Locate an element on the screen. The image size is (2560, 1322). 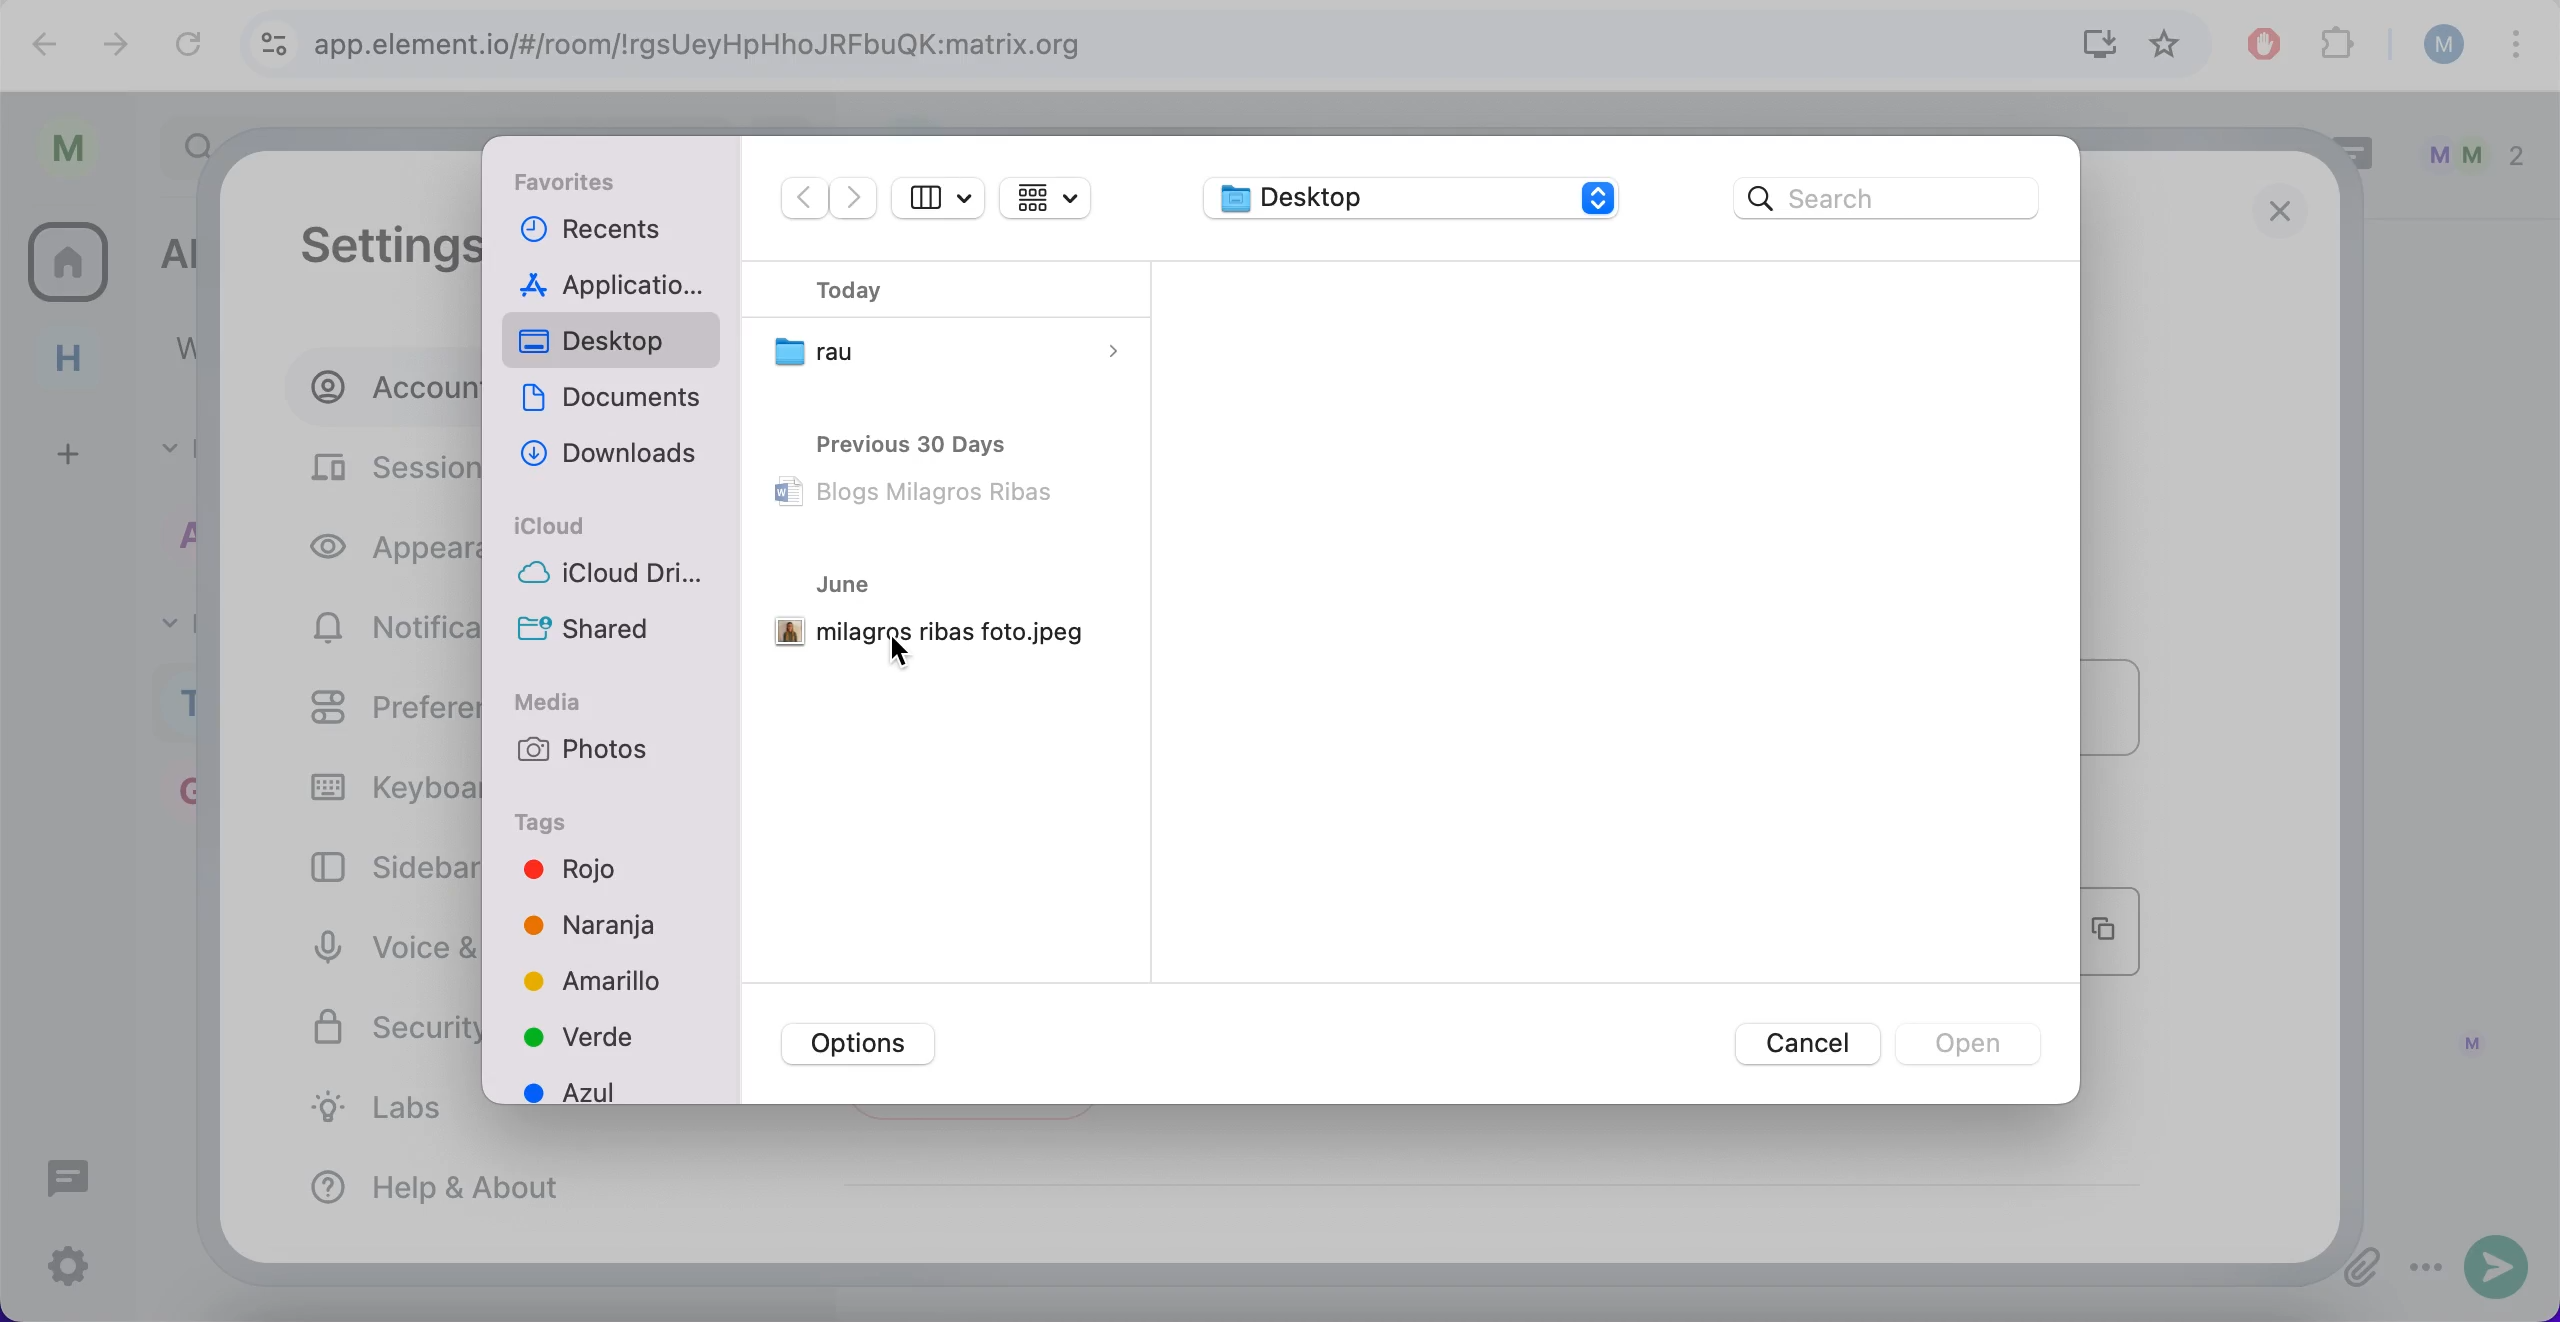
june is located at coordinates (841, 578).